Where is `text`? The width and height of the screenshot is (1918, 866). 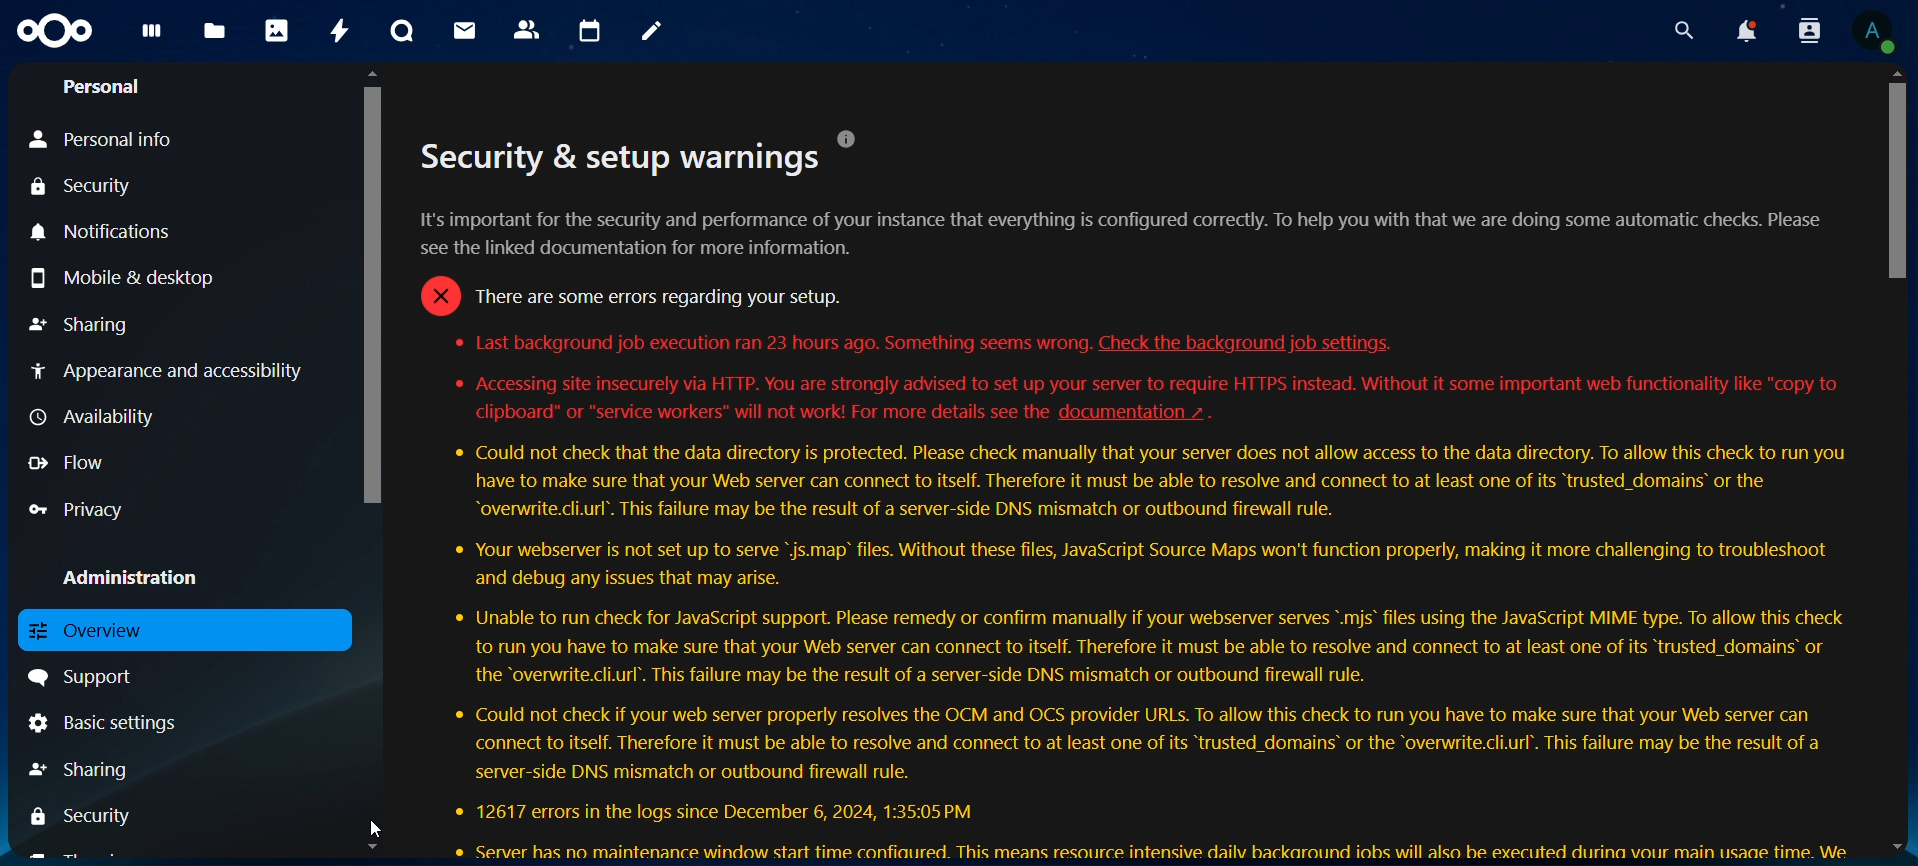
text is located at coordinates (1136, 494).